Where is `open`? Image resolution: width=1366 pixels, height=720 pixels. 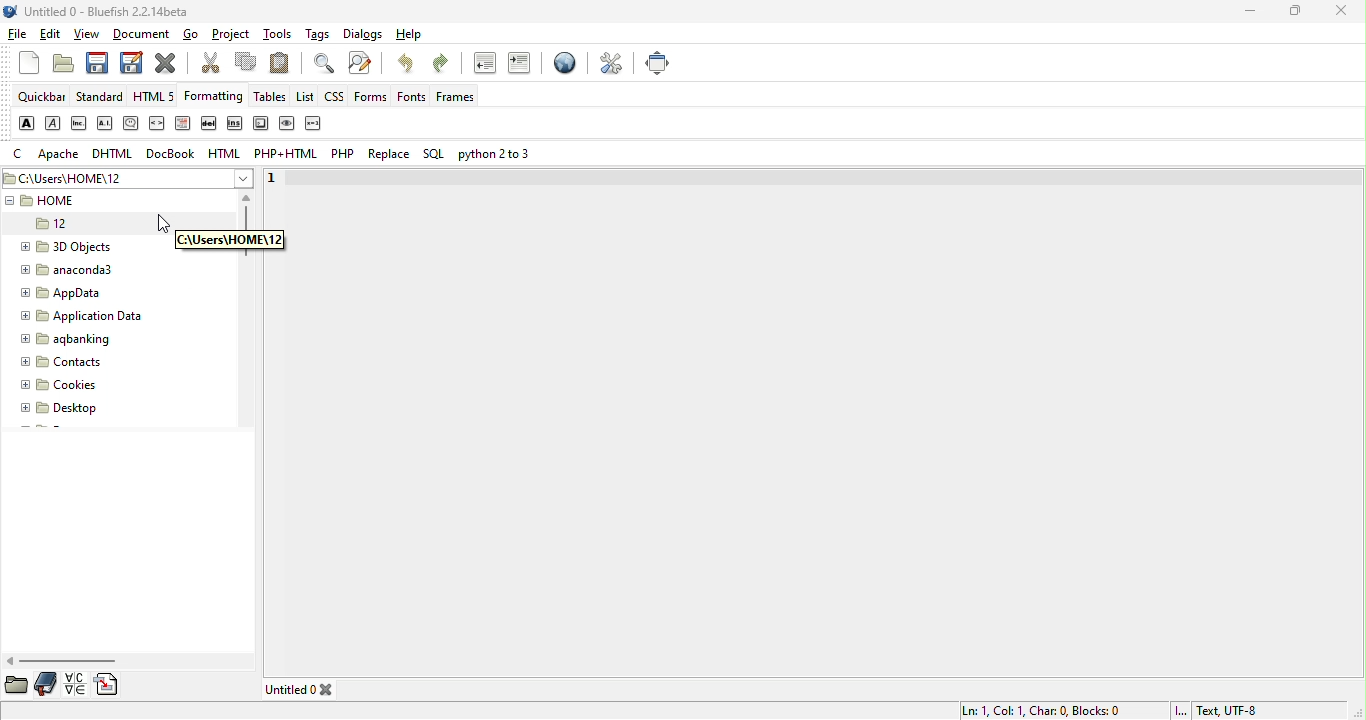
open is located at coordinates (61, 64).